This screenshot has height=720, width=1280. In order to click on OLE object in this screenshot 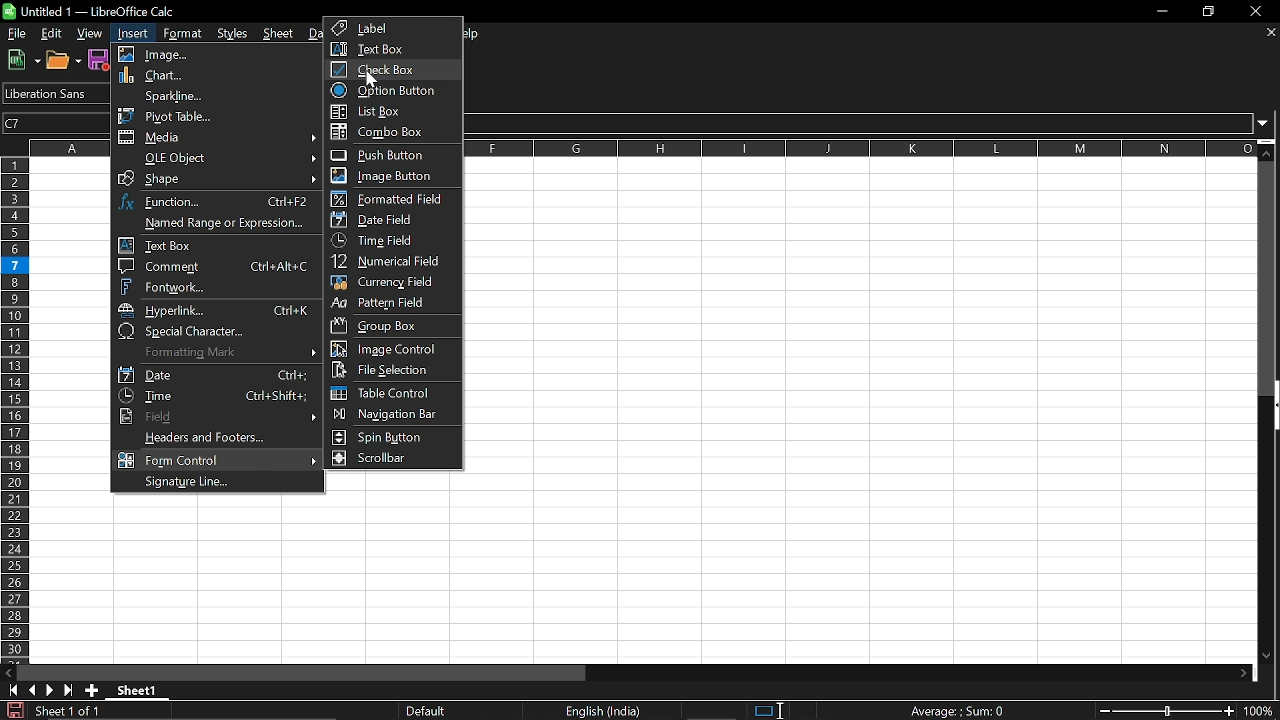, I will do `click(219, 158)`.